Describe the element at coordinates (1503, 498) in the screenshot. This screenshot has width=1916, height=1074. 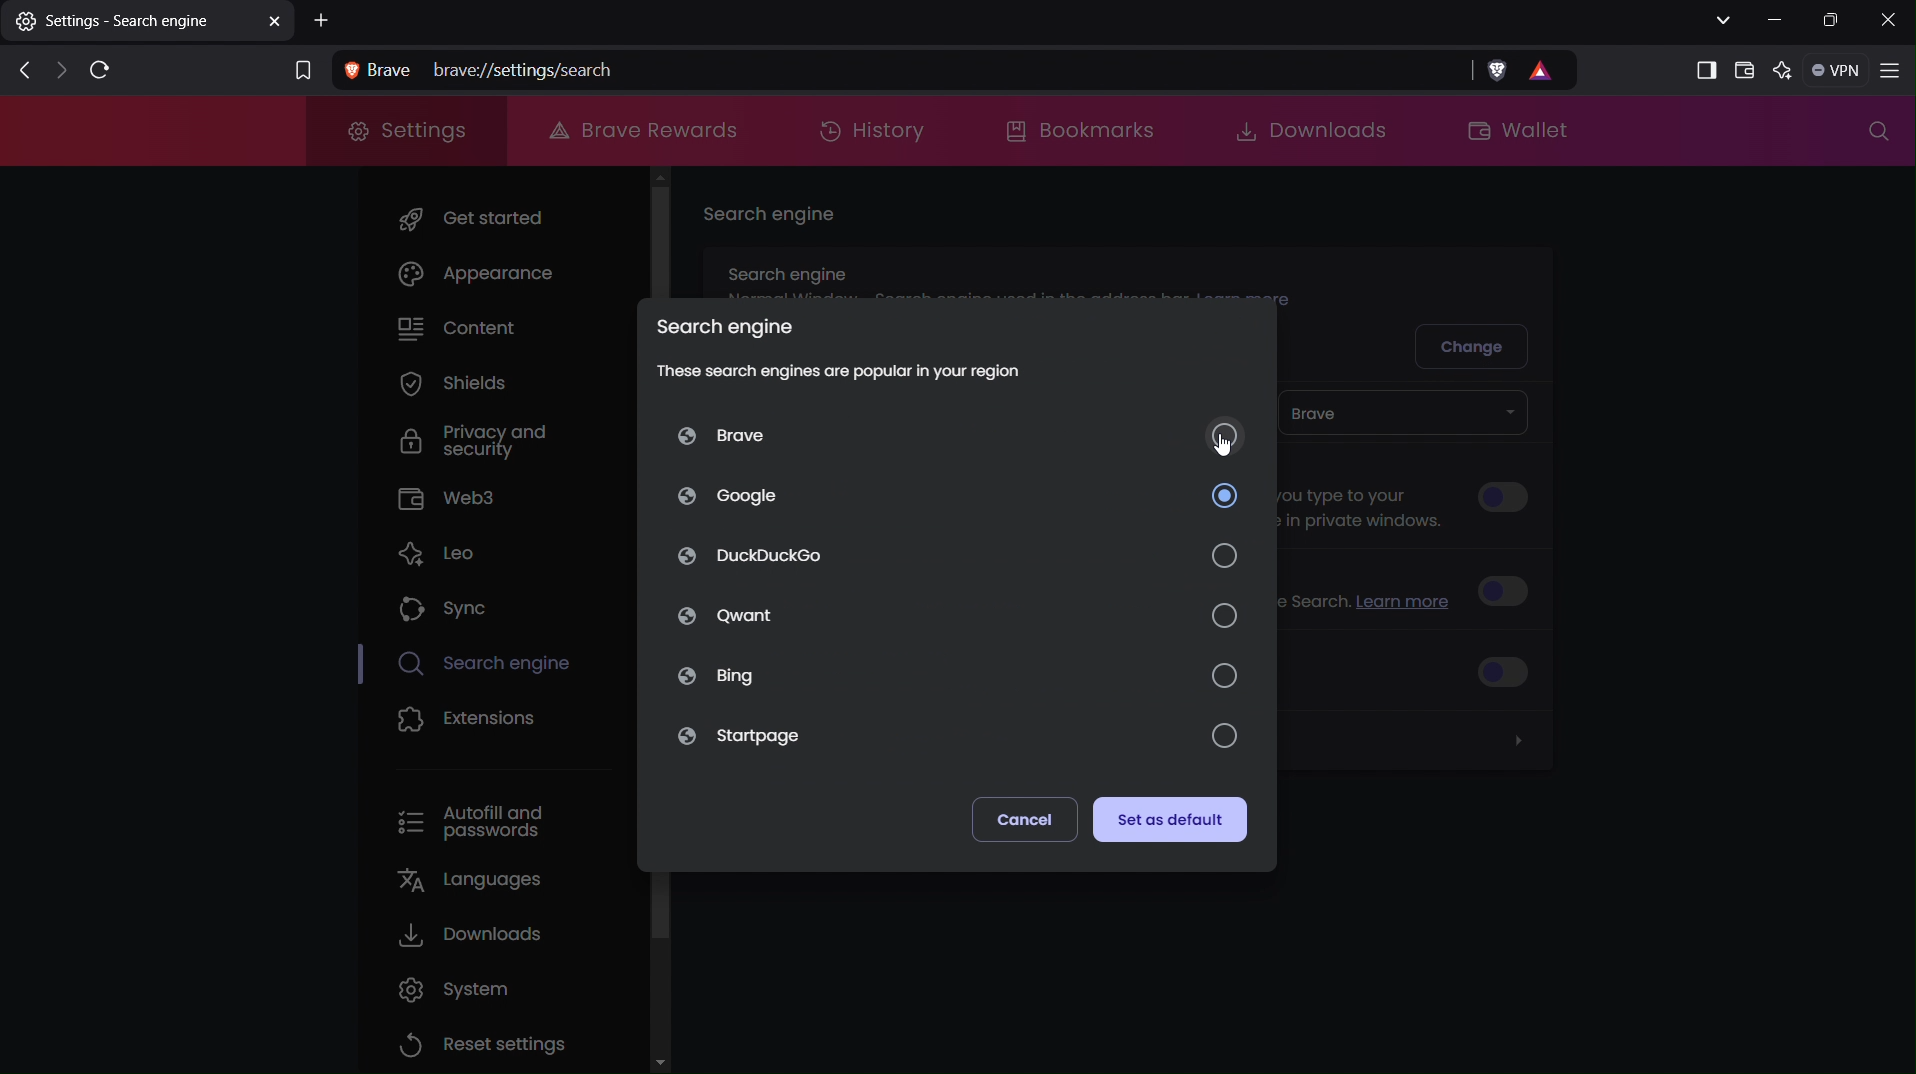
I see `Button` at that location.